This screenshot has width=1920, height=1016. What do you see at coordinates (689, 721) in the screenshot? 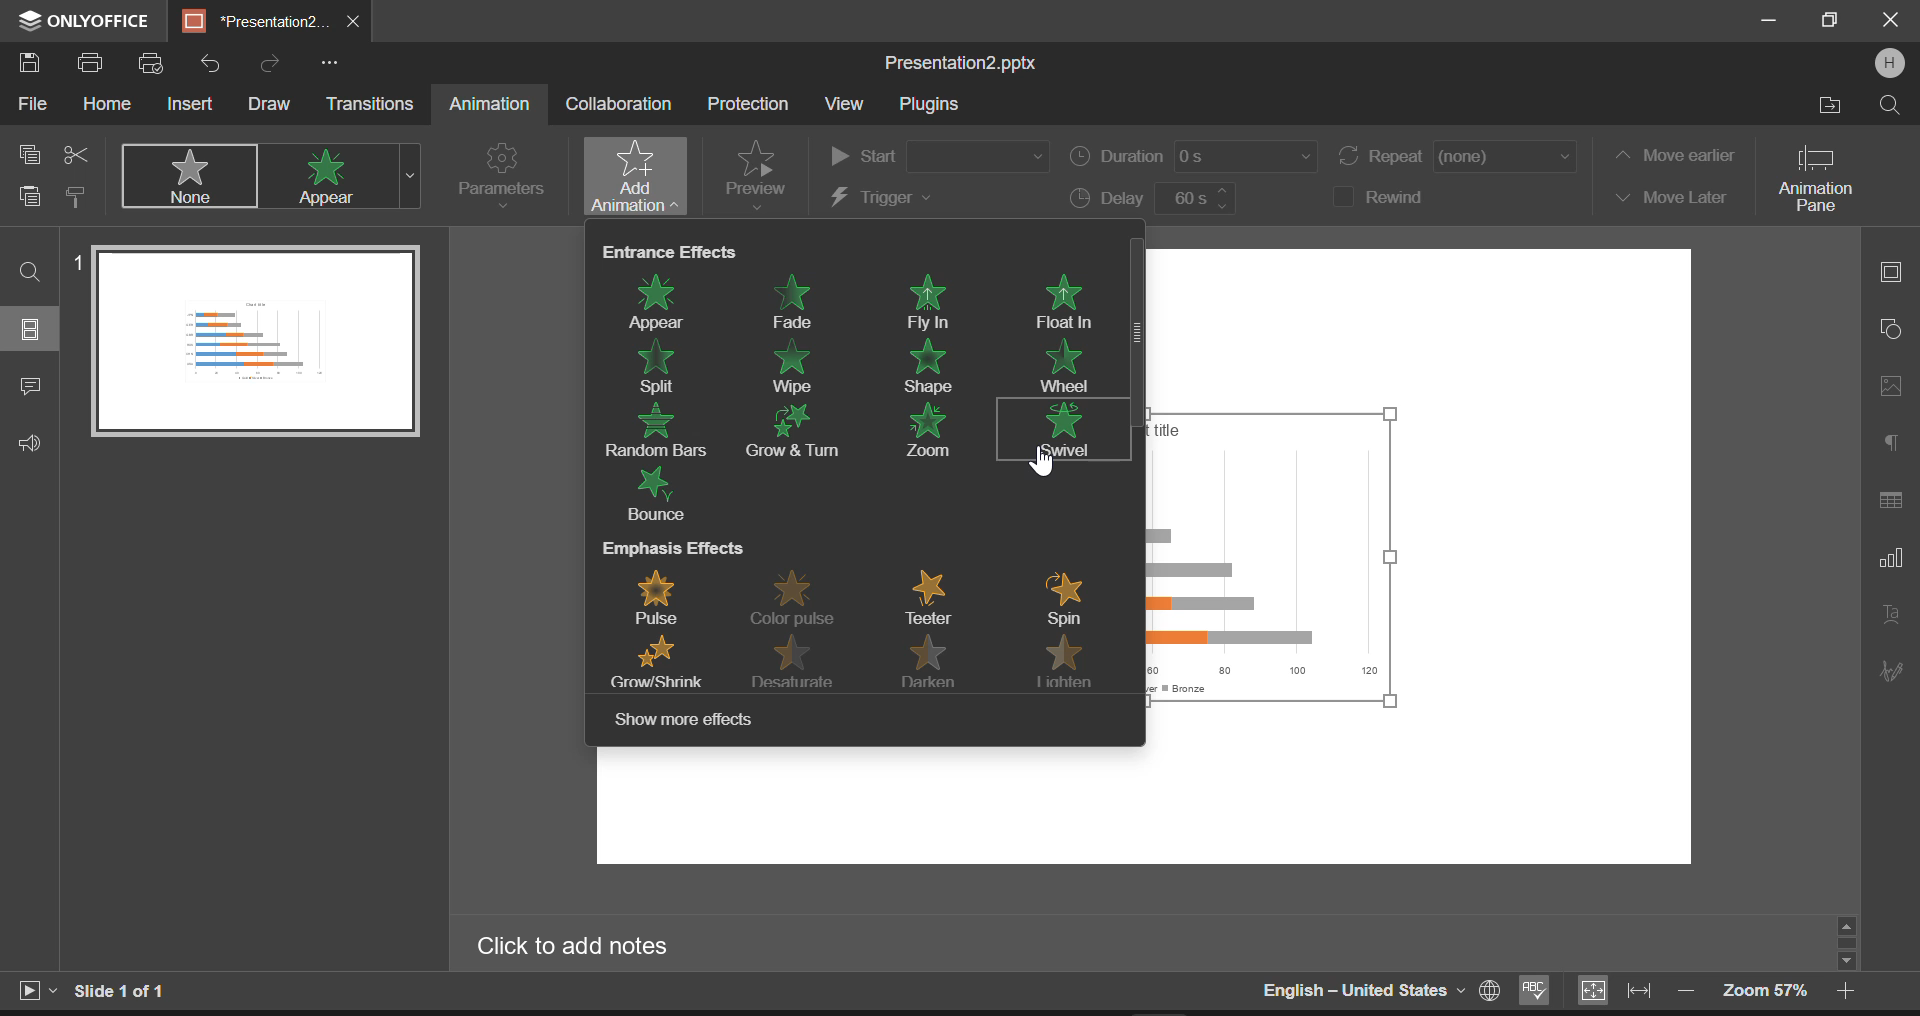
I see `Show more effects` at bounding box center [689, 721].